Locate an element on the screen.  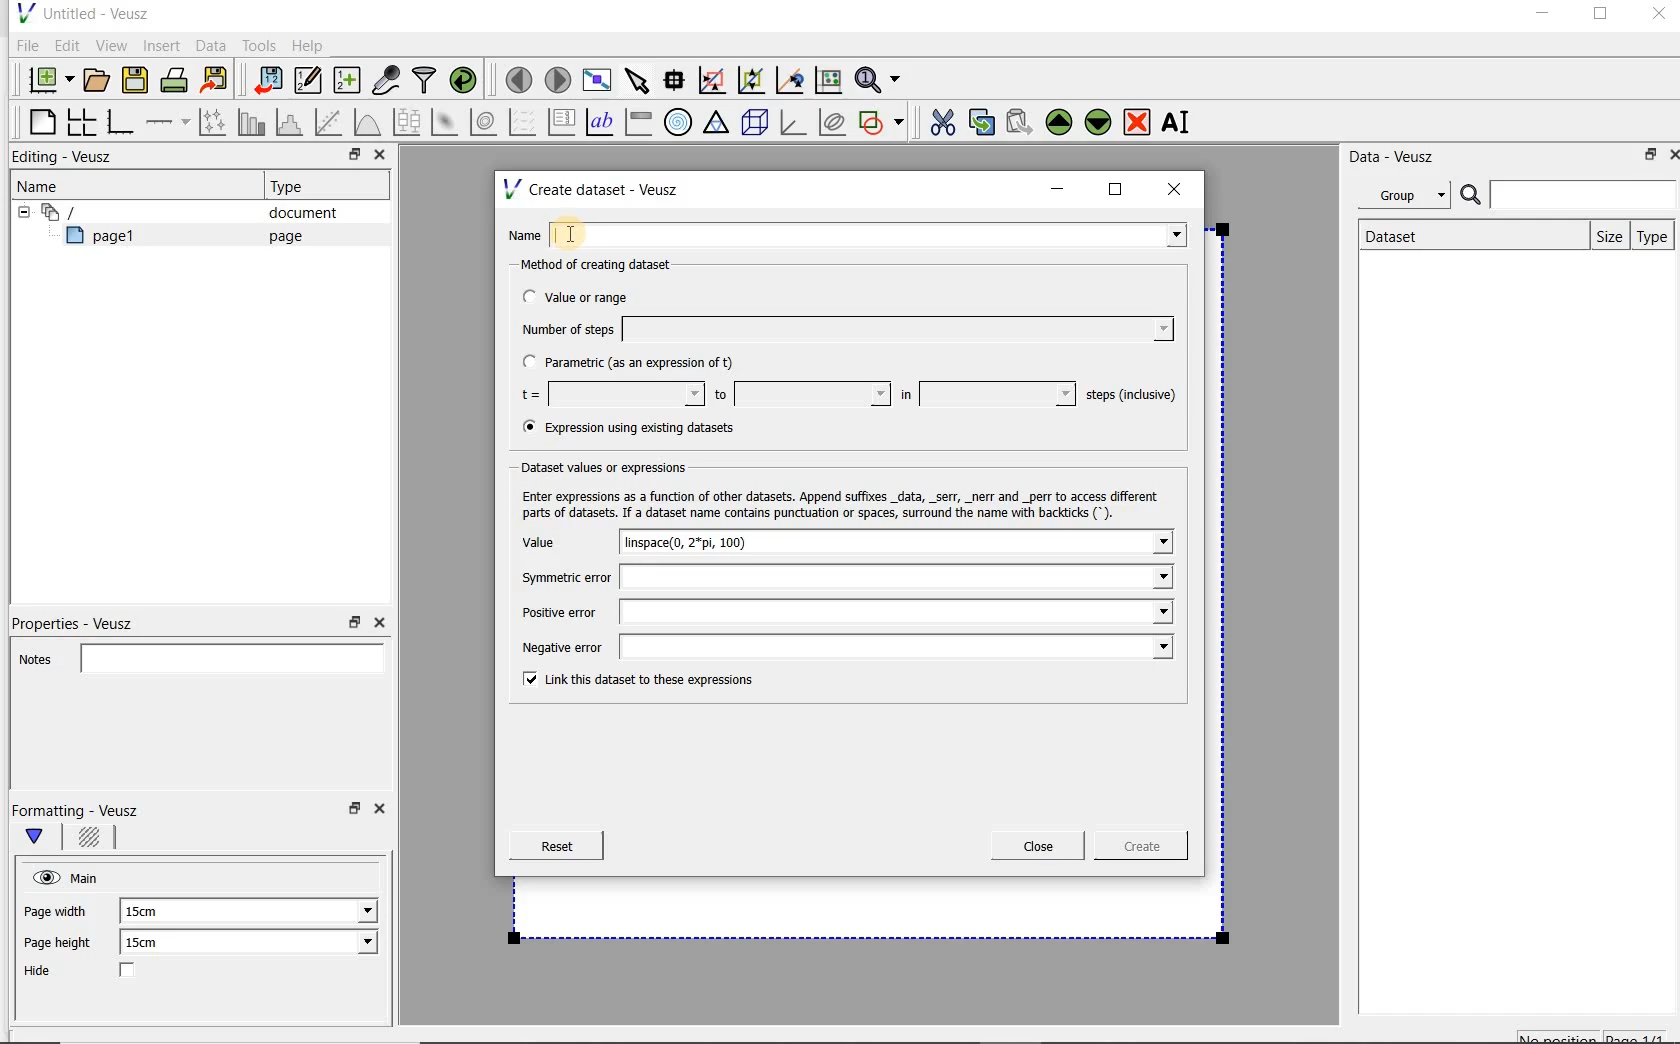
Page height dropdown is located at coordinates (354, 944).